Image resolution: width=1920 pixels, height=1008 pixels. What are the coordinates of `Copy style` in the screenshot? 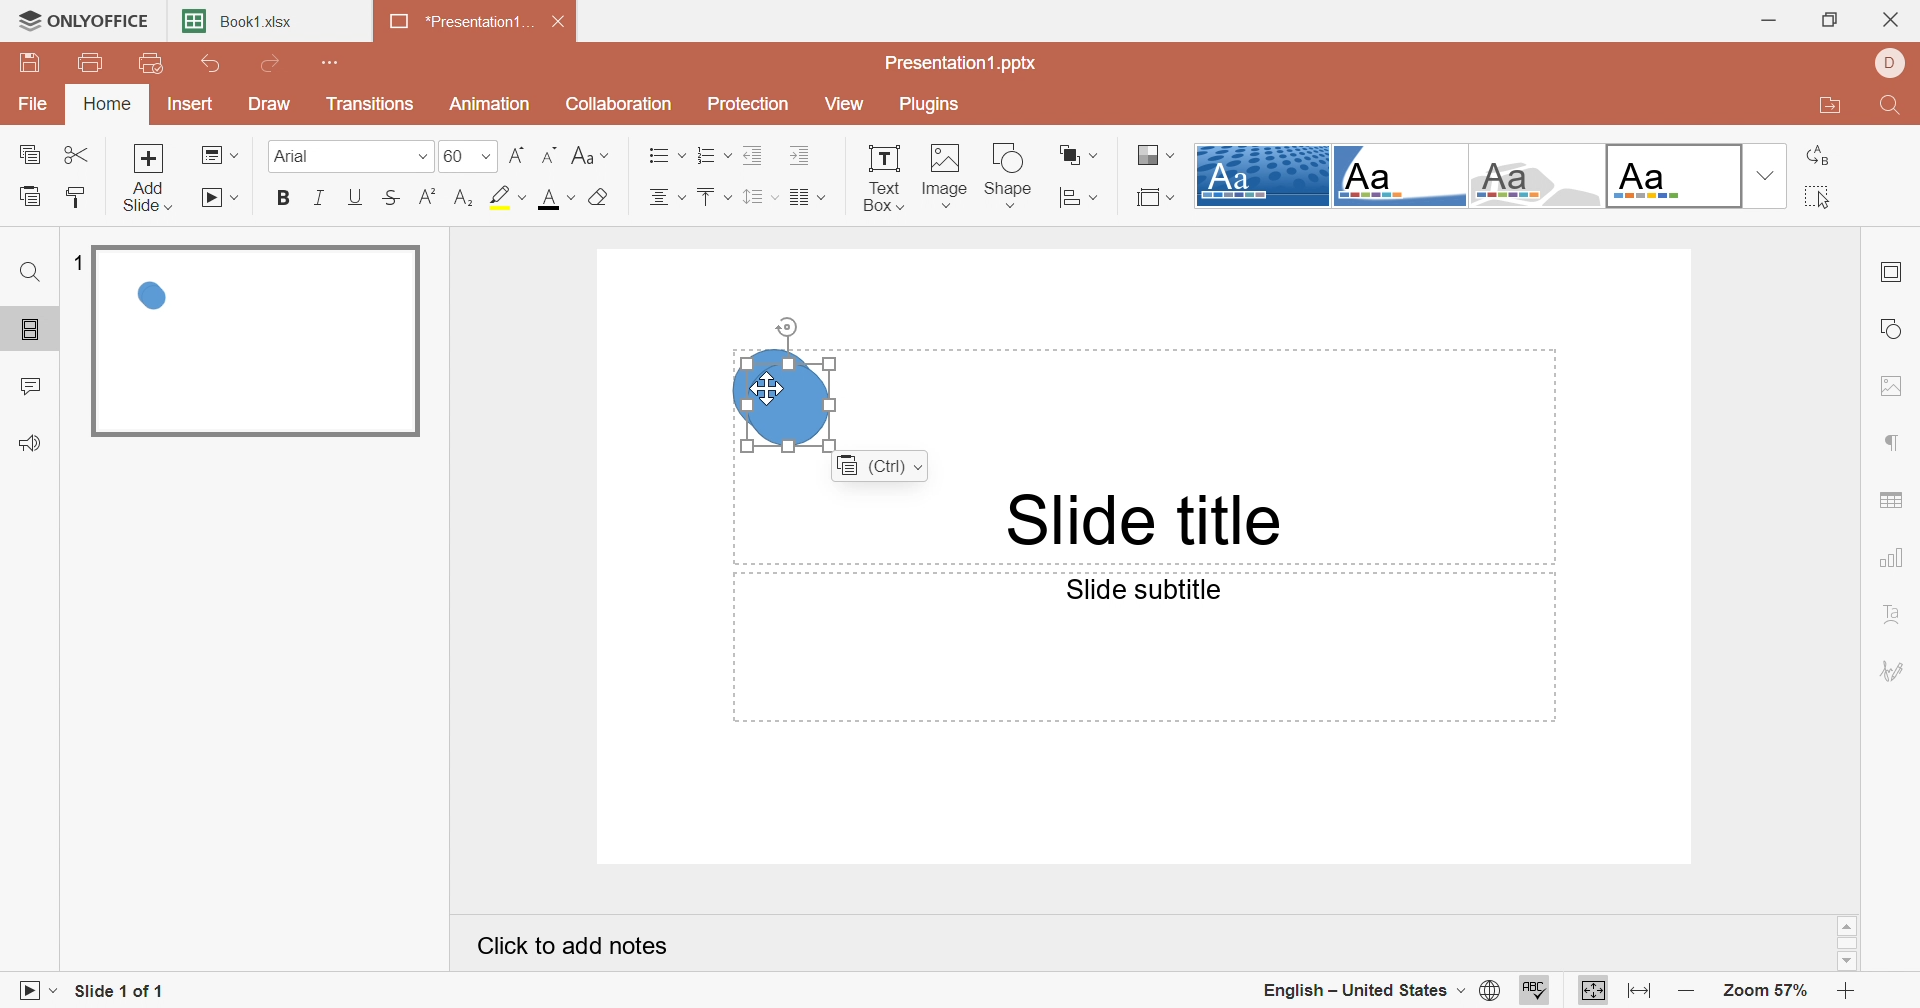 It's located at (76, 195).